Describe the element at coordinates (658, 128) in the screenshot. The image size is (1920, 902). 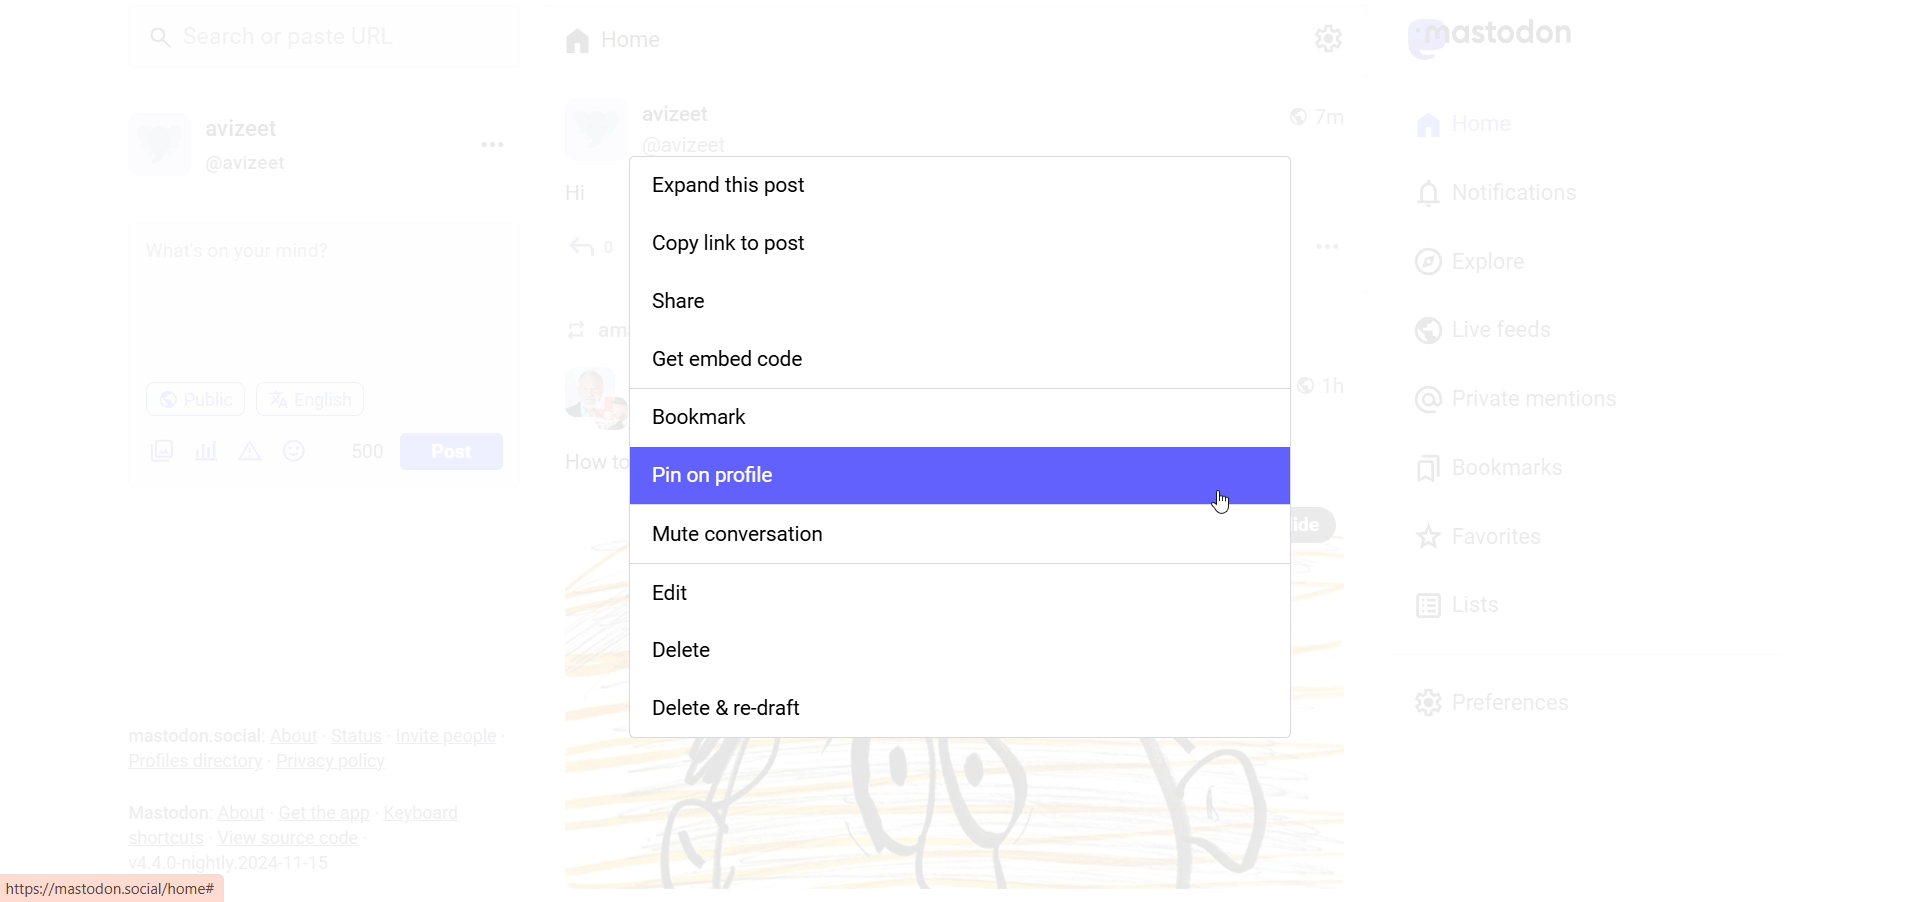
I see `User Details and Profile Picture` at that location.